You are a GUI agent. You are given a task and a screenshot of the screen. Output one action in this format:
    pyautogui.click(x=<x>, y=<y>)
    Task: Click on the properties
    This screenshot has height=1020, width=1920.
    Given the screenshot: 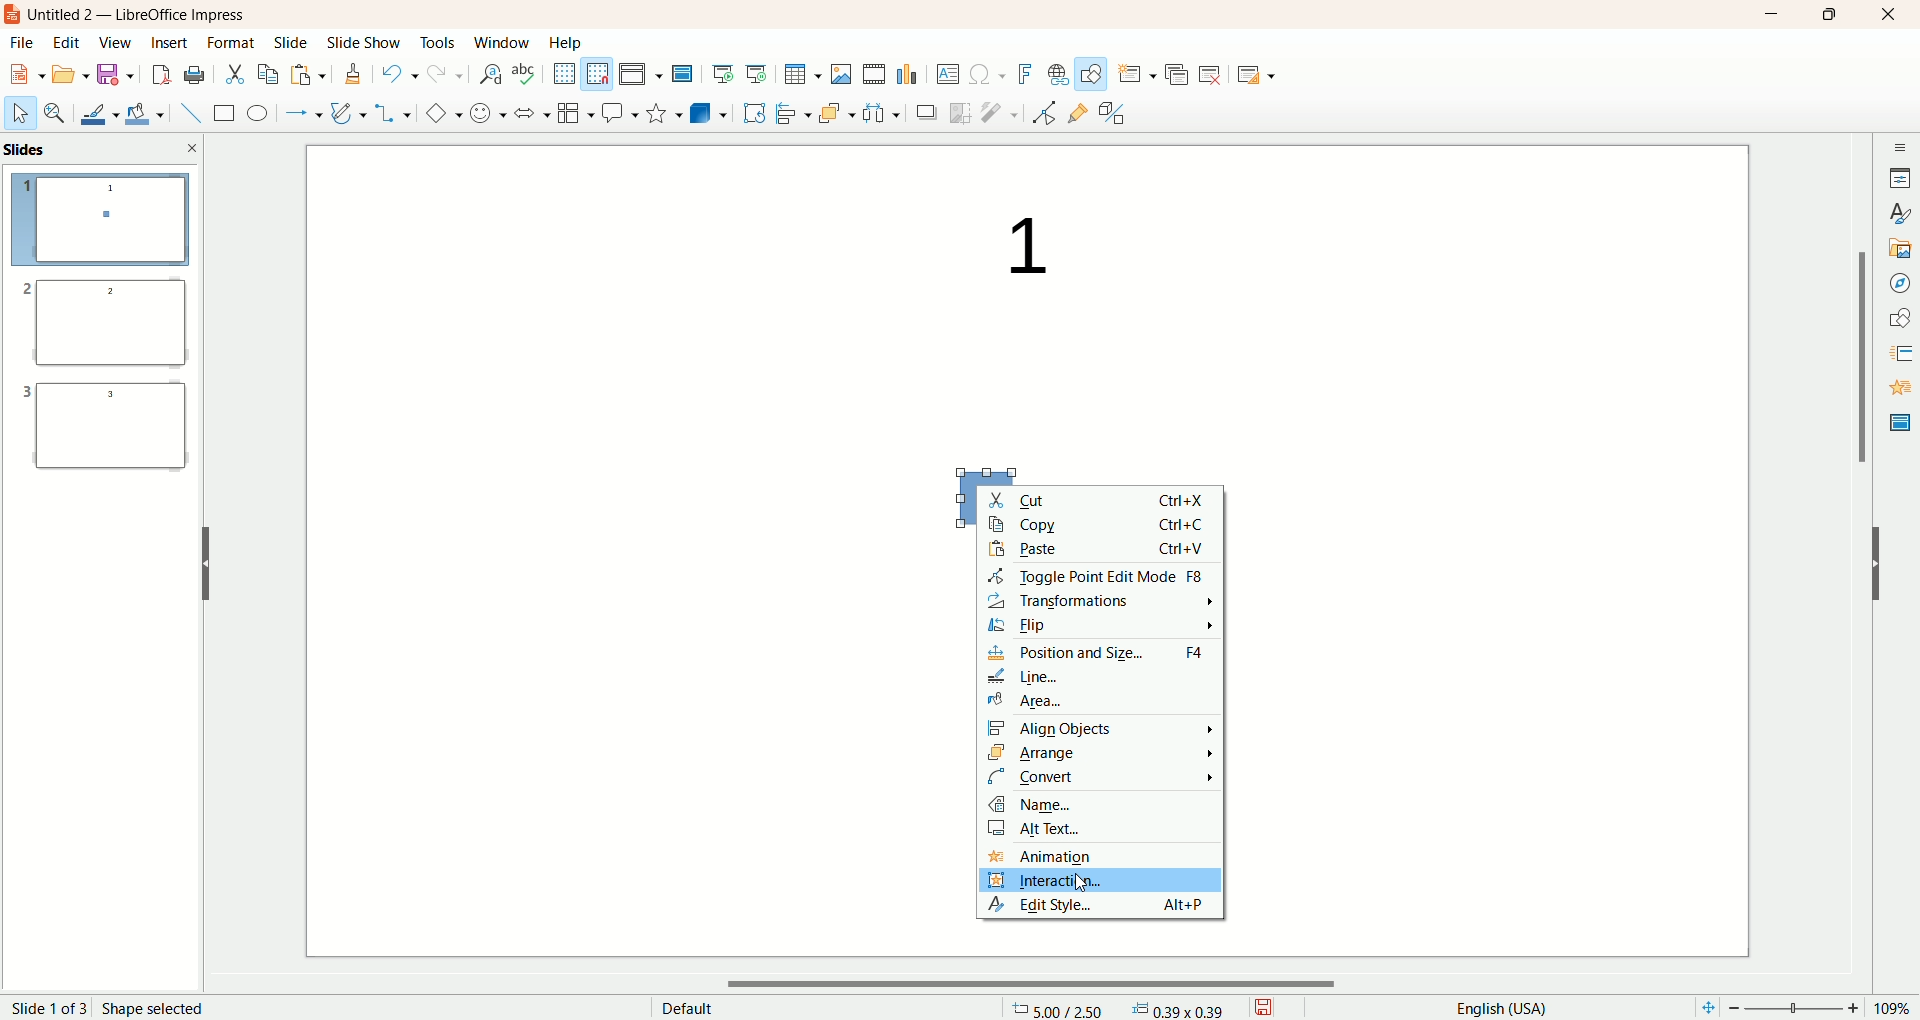 What is the action you would take?
    pyautogui.click(x=1900, y=176)
    